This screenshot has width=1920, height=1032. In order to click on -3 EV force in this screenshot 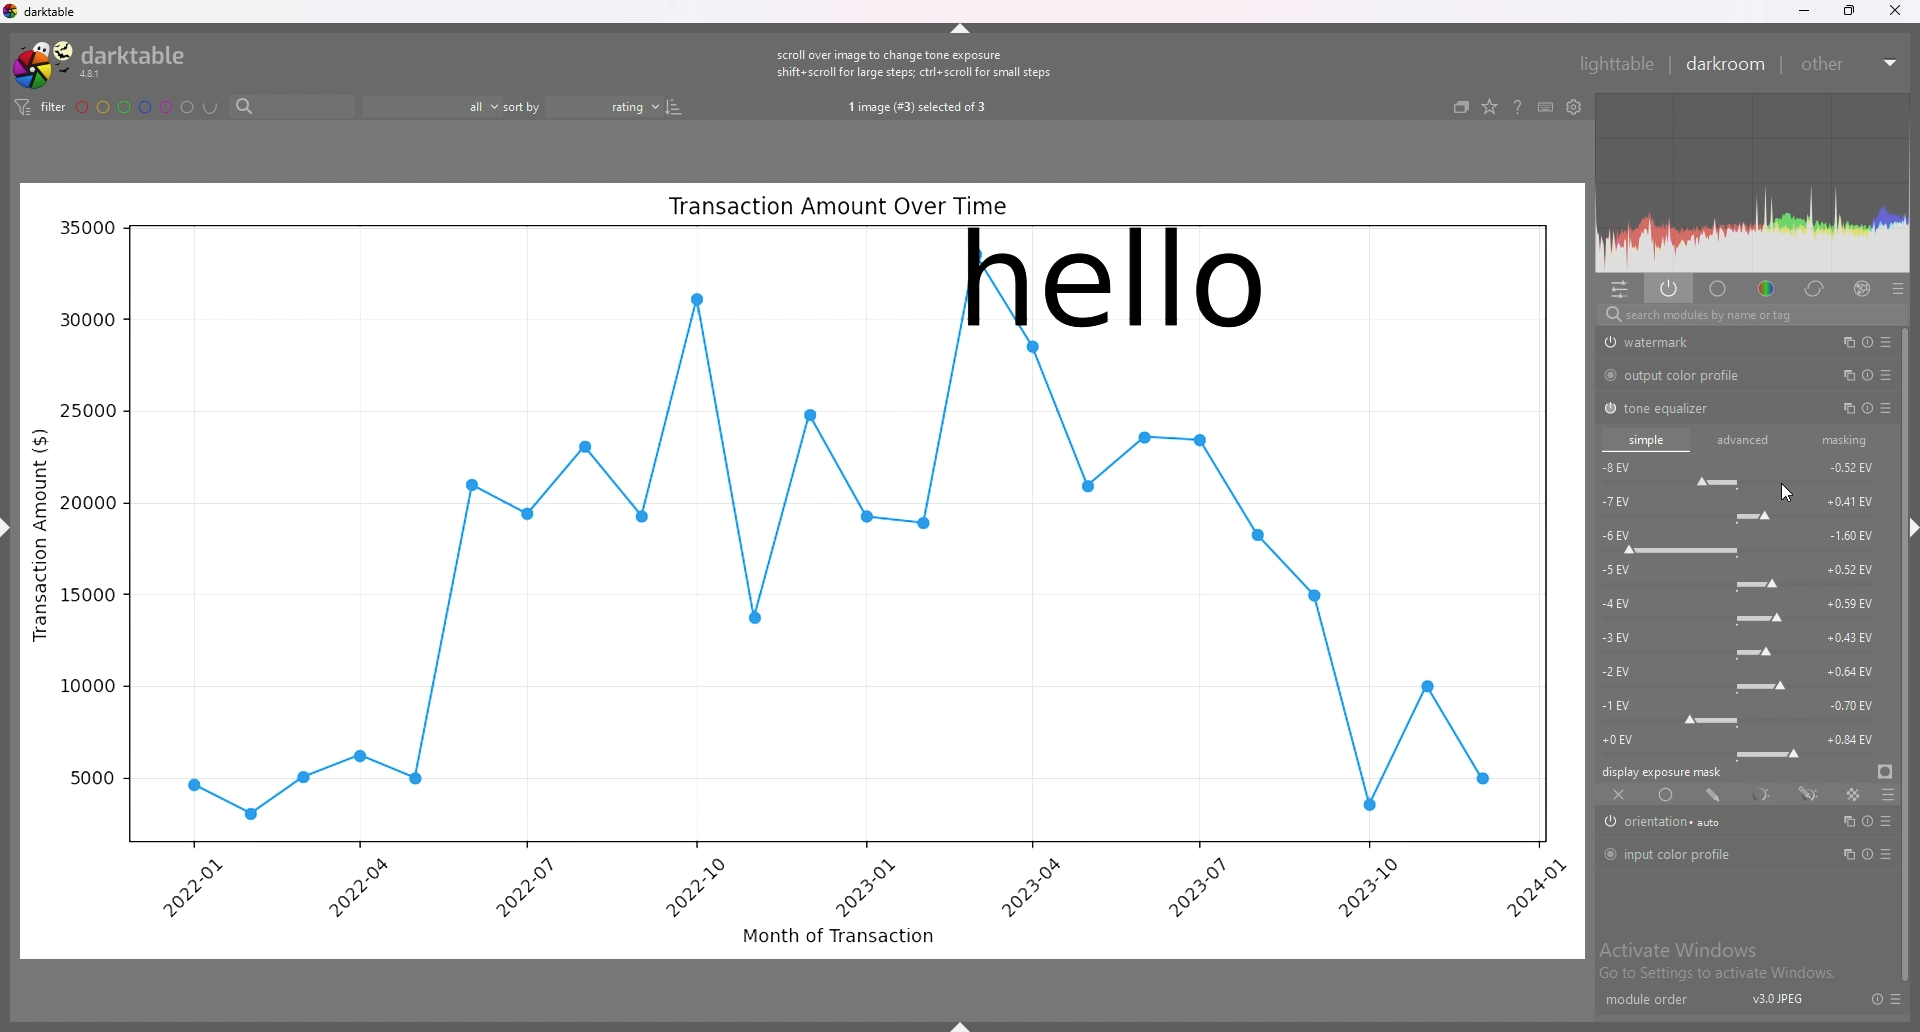, I will do `click(1747, 642)`.